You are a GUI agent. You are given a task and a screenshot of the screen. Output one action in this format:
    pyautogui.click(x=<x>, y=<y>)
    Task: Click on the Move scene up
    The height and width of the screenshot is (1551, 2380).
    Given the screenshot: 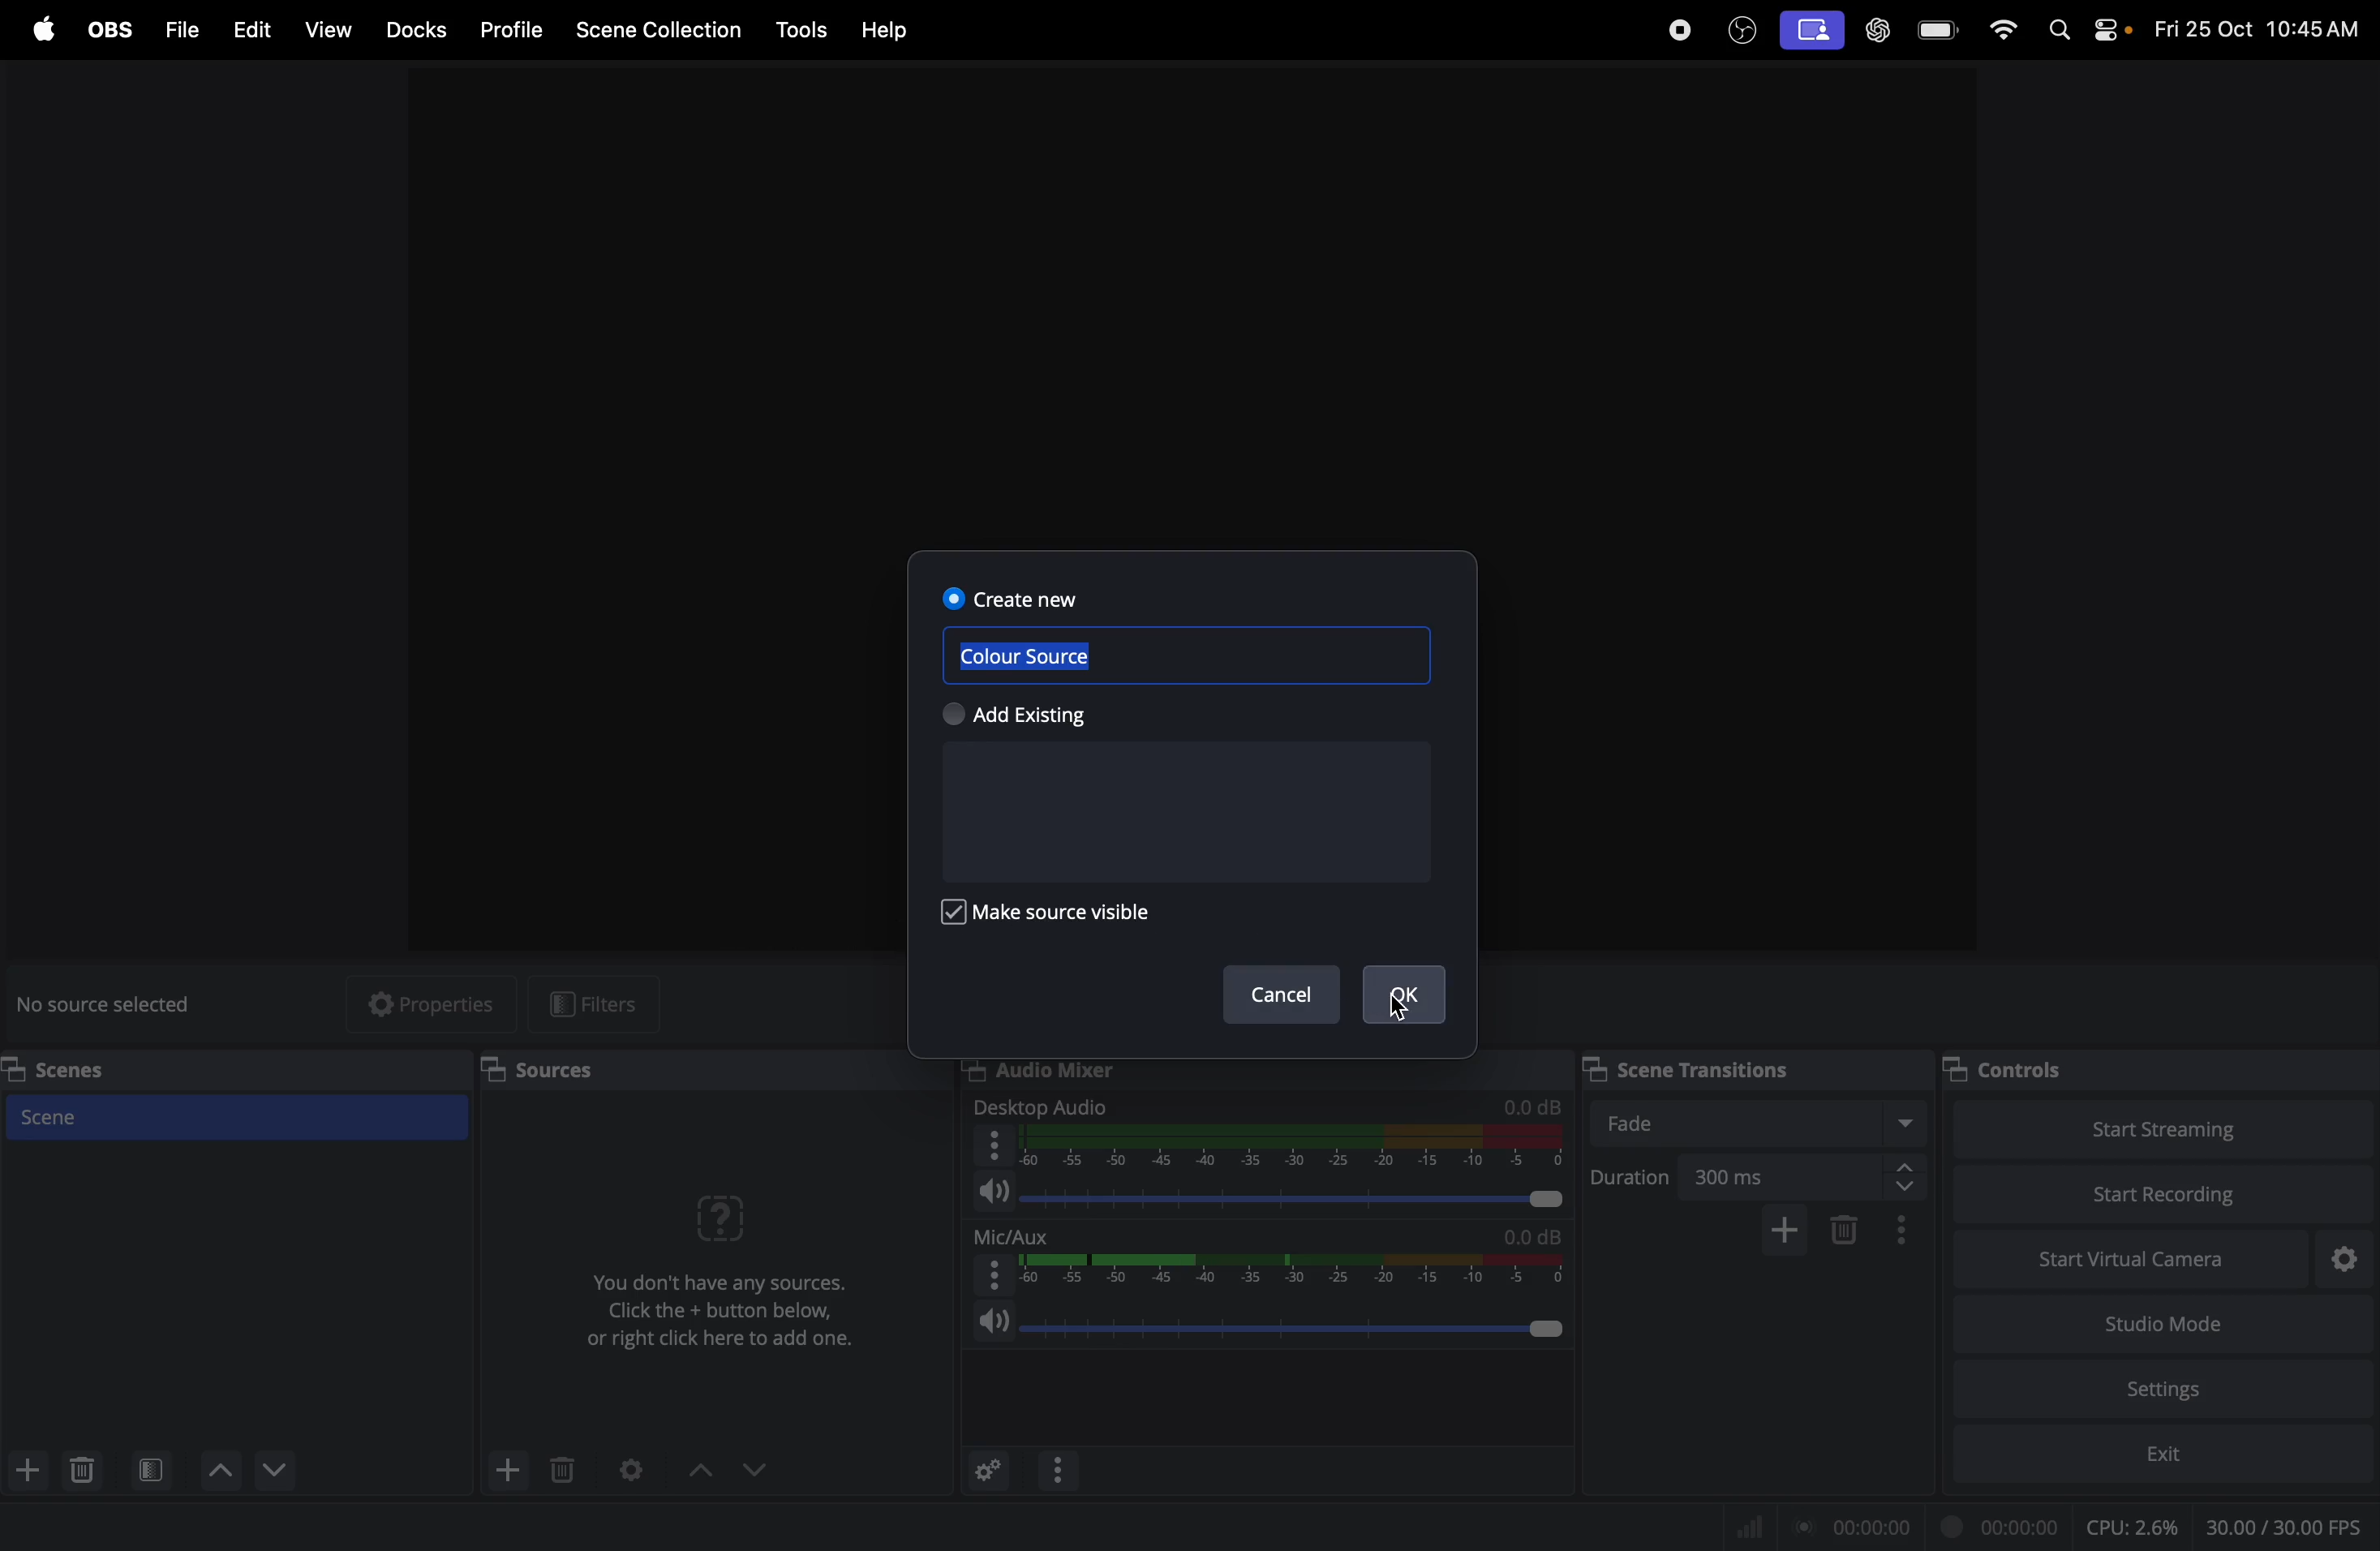 What is the action you would take?
    pyautogui.click(x=286, y=1475)
    